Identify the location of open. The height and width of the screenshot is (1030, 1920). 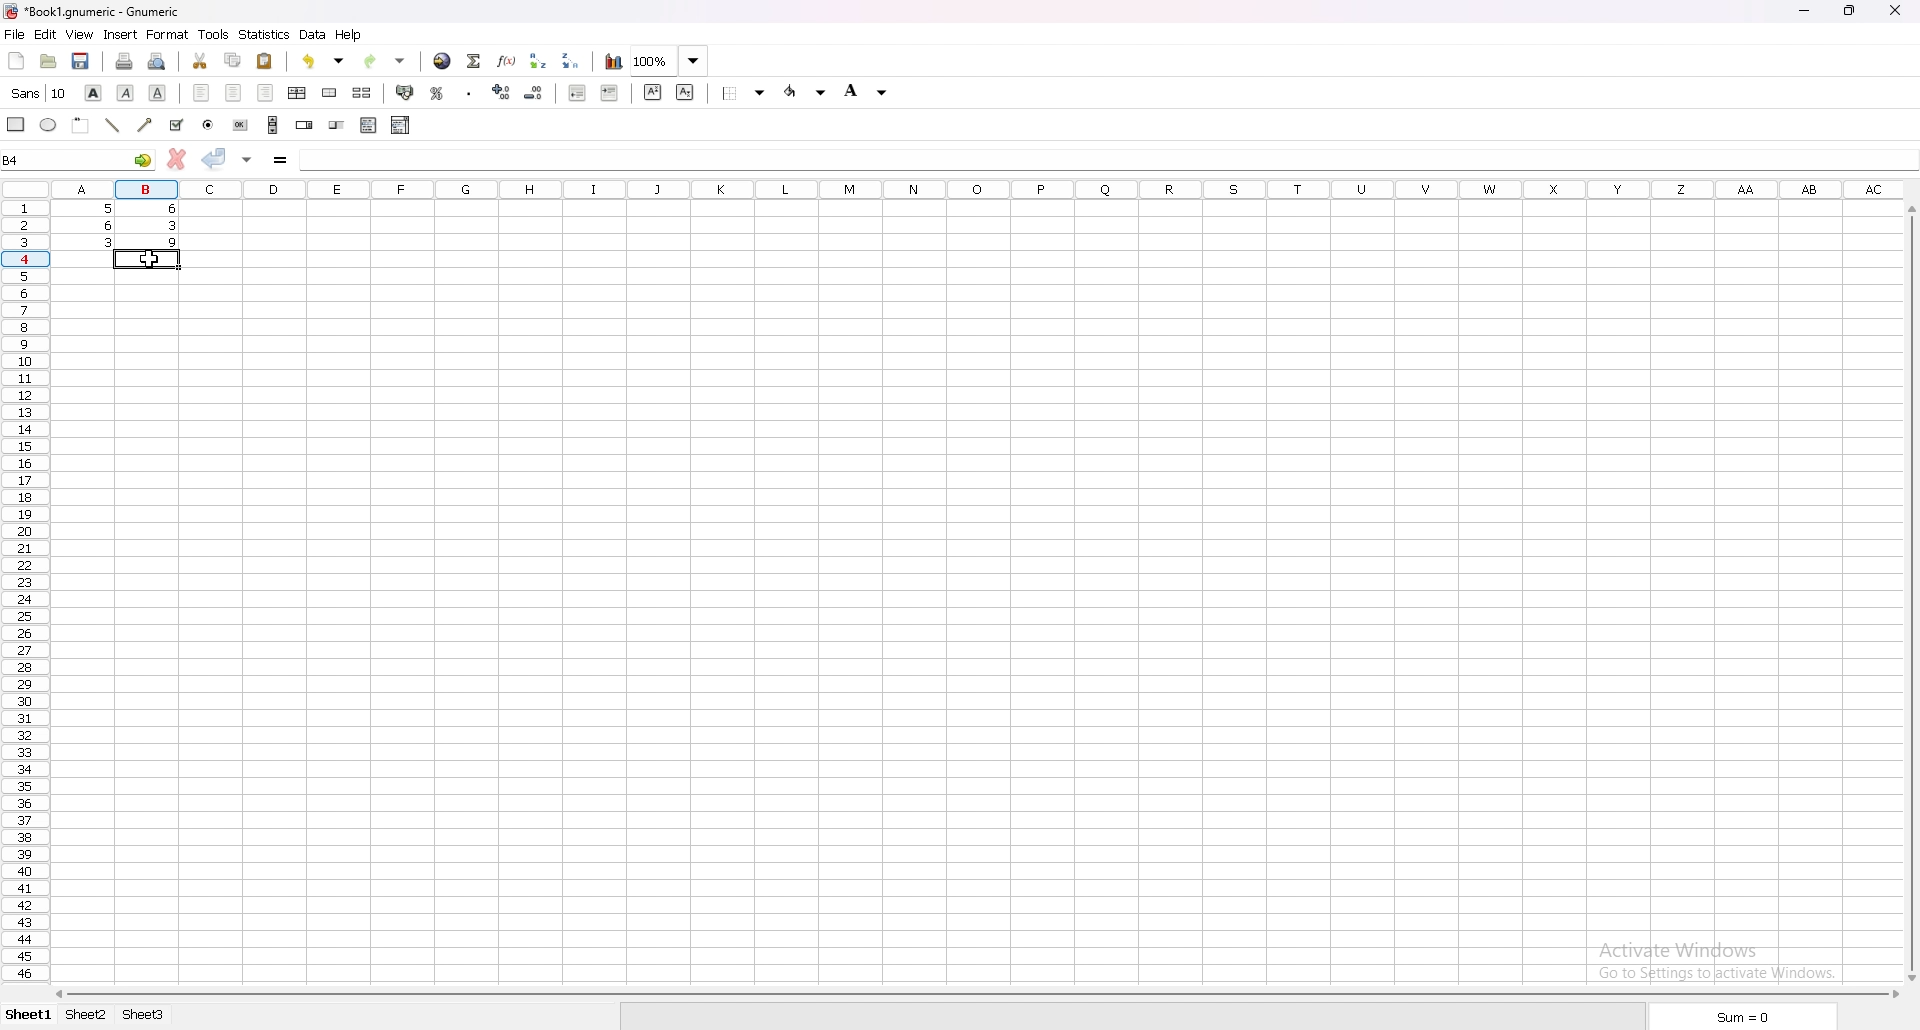
(48, 62).